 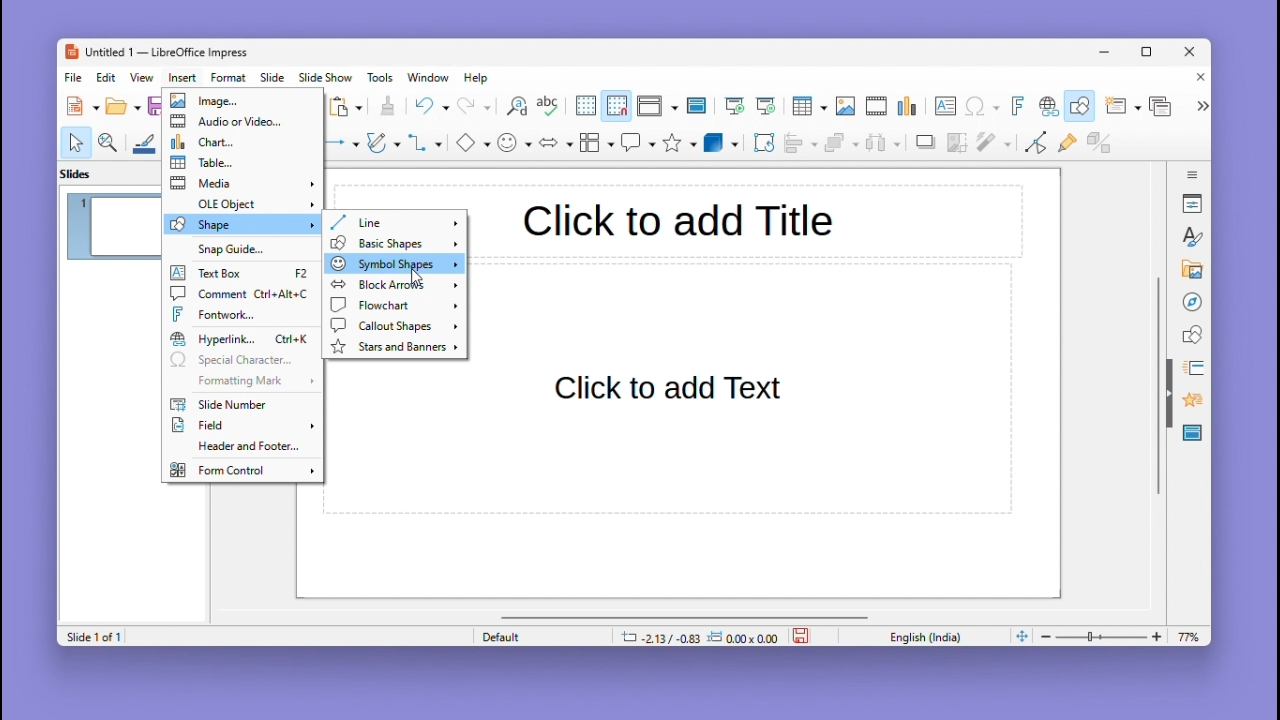 What do you see at coordinates (242, 203) in the screenshot?
I see `OLE Object` at bounding box center [242, 203].